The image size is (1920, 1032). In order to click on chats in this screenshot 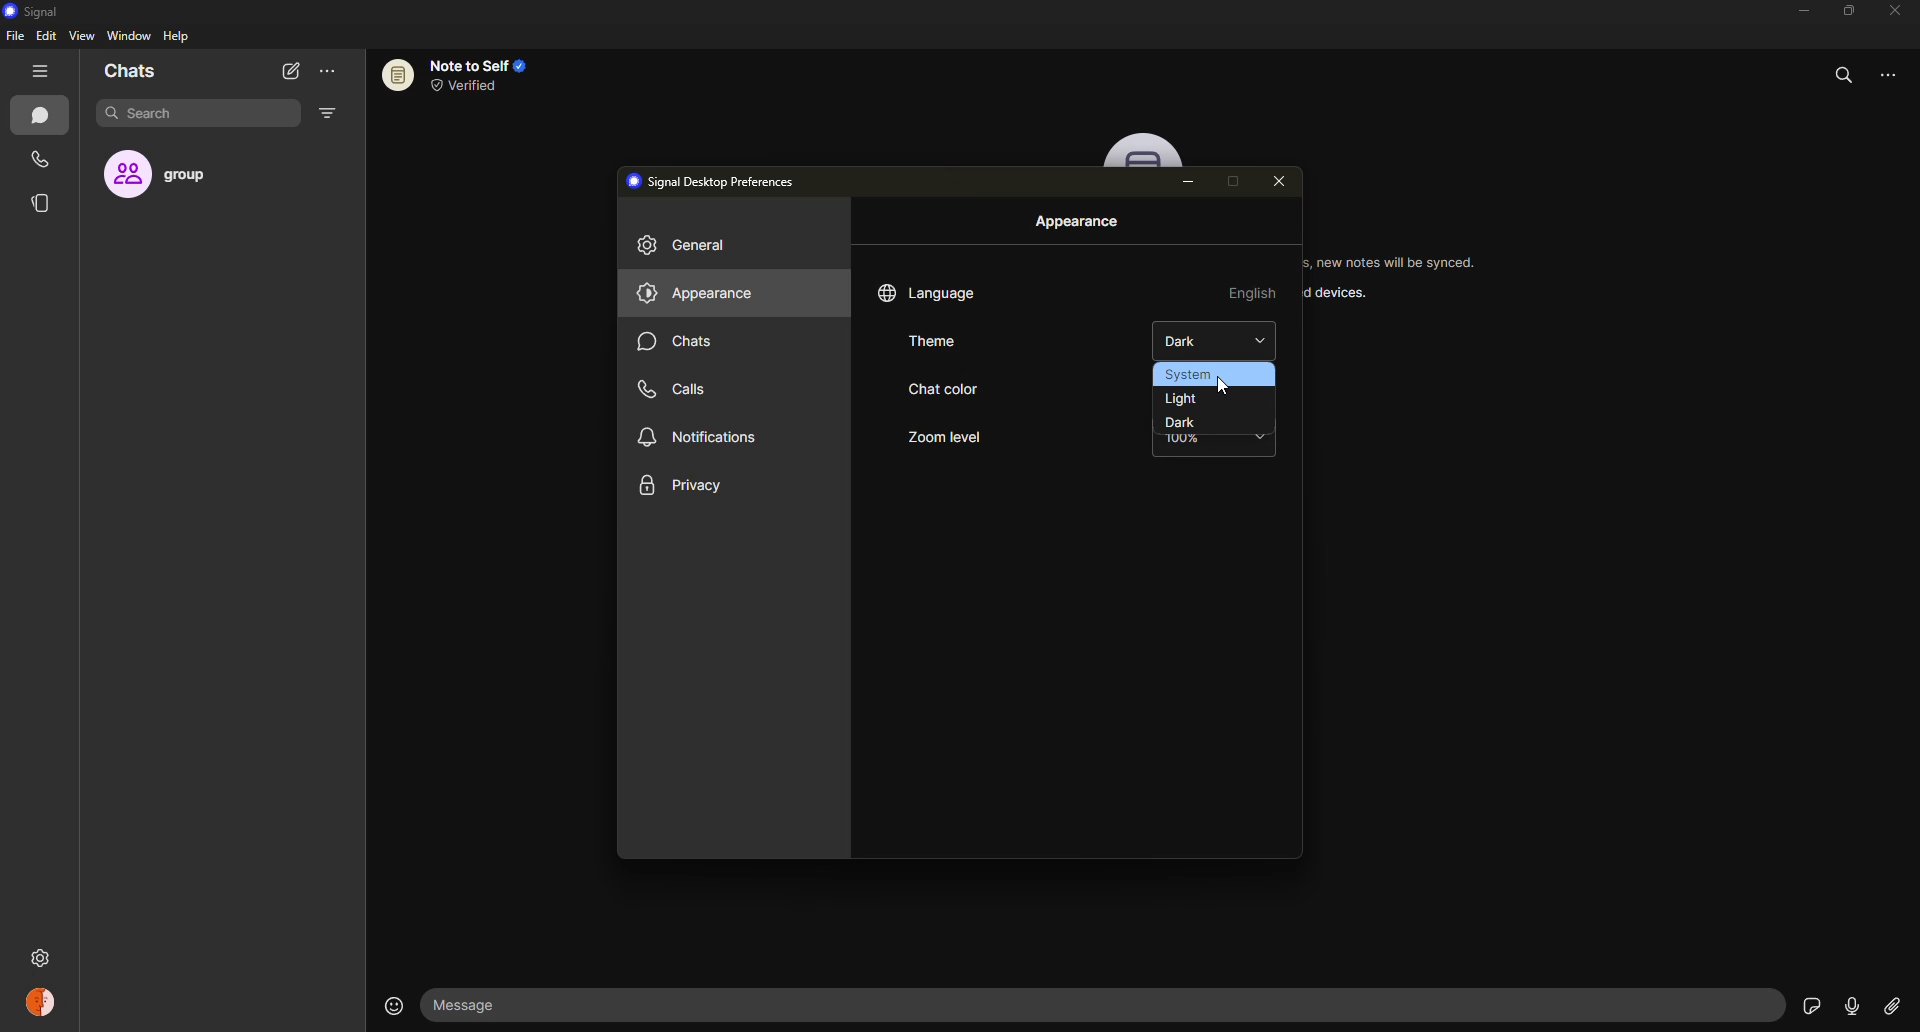, I will do `click(678, 340)`.